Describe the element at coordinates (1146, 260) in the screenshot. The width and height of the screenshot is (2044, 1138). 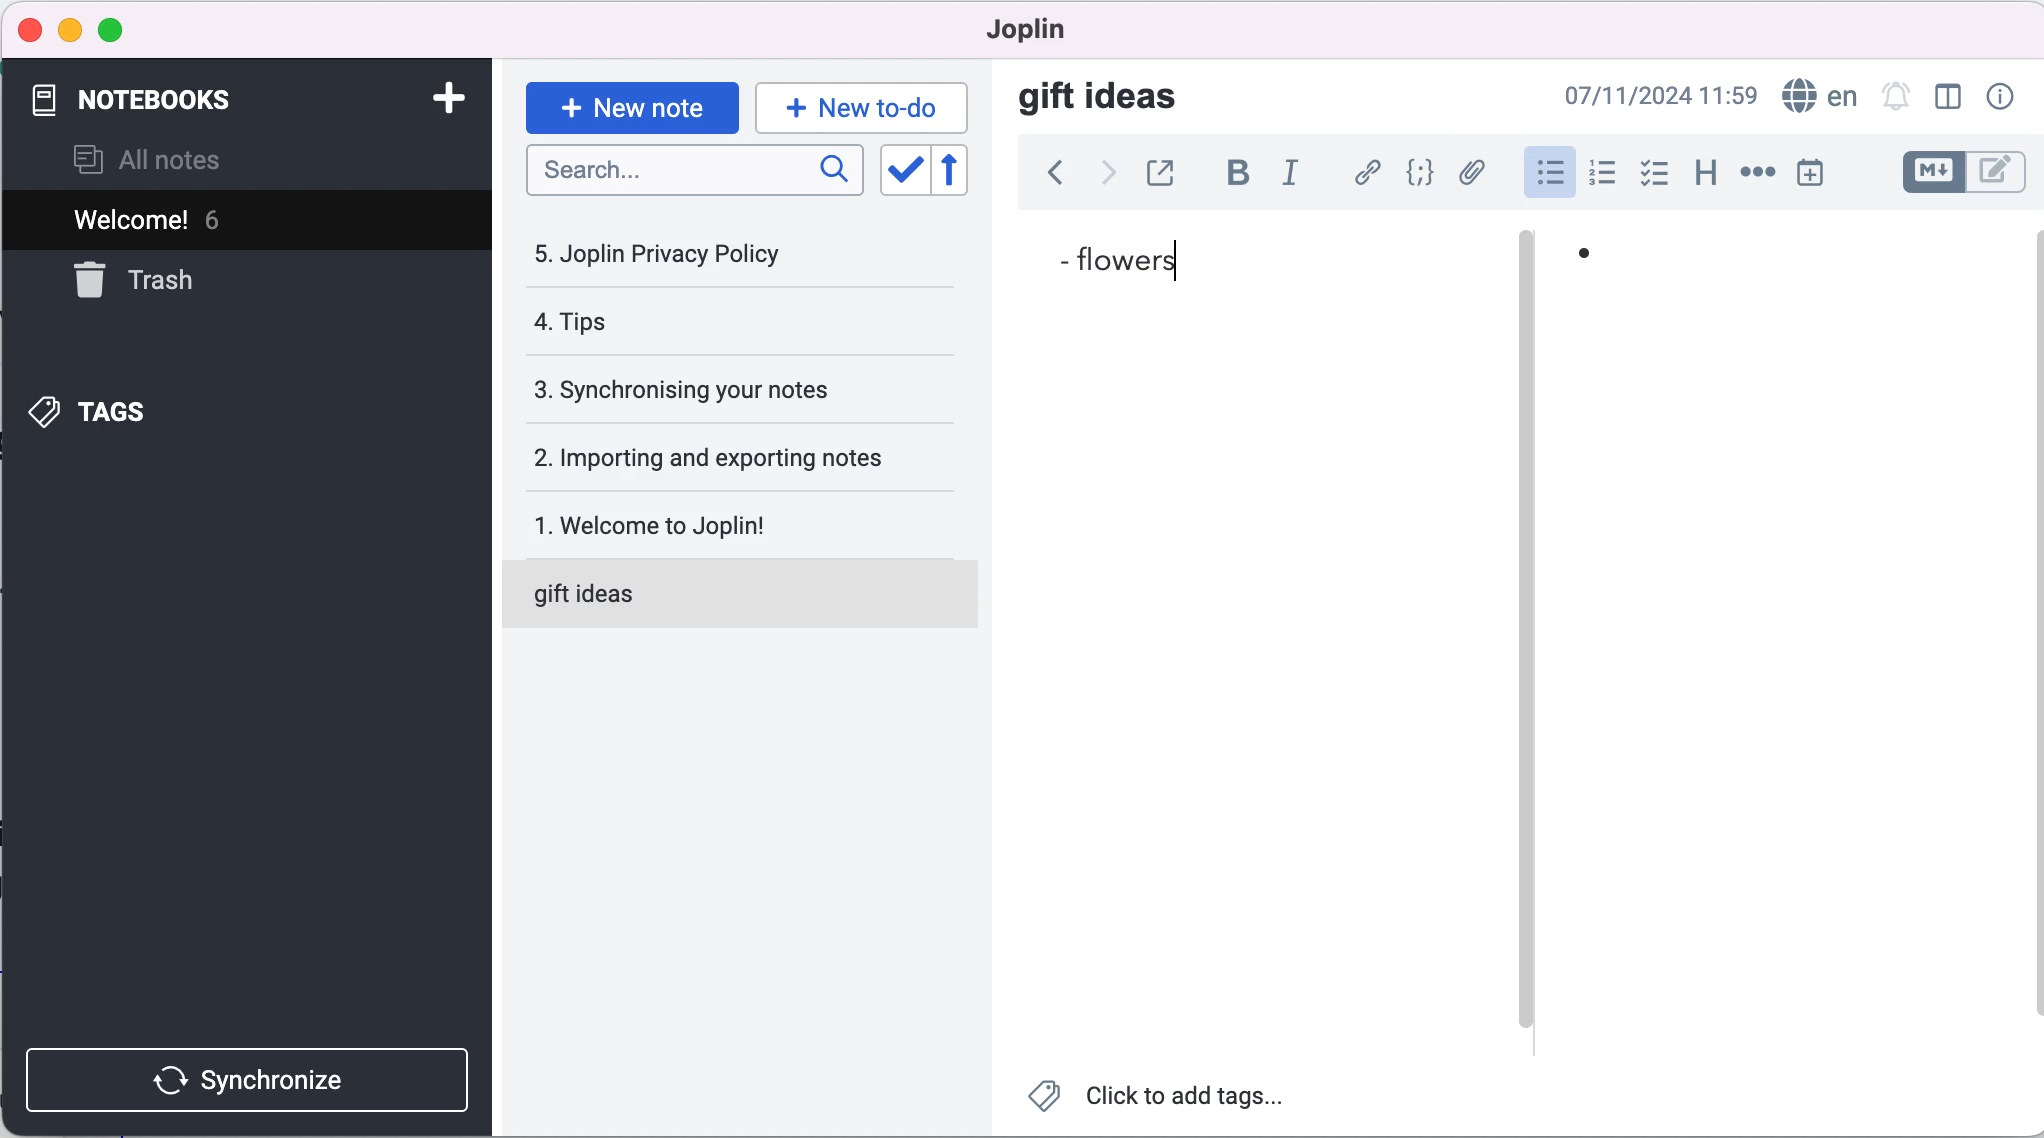
I see `flowers` at that location.